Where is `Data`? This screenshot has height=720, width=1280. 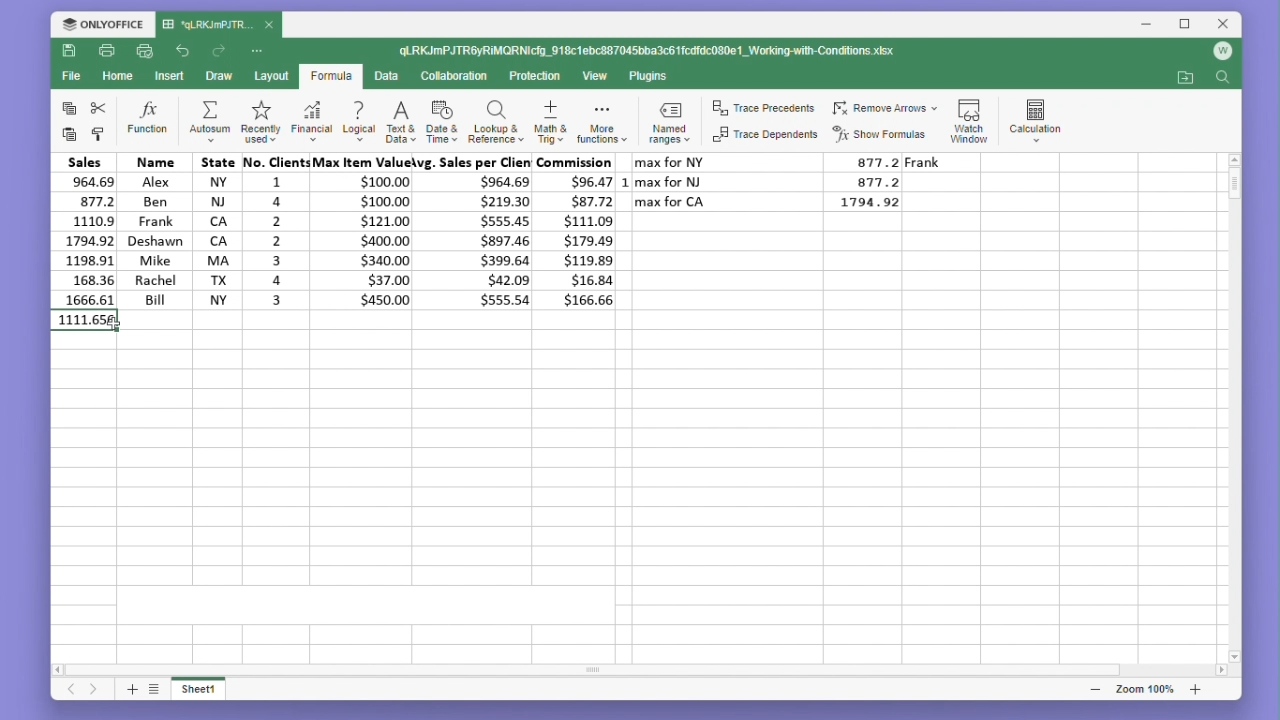 Data is located at coordinates (385, 76).